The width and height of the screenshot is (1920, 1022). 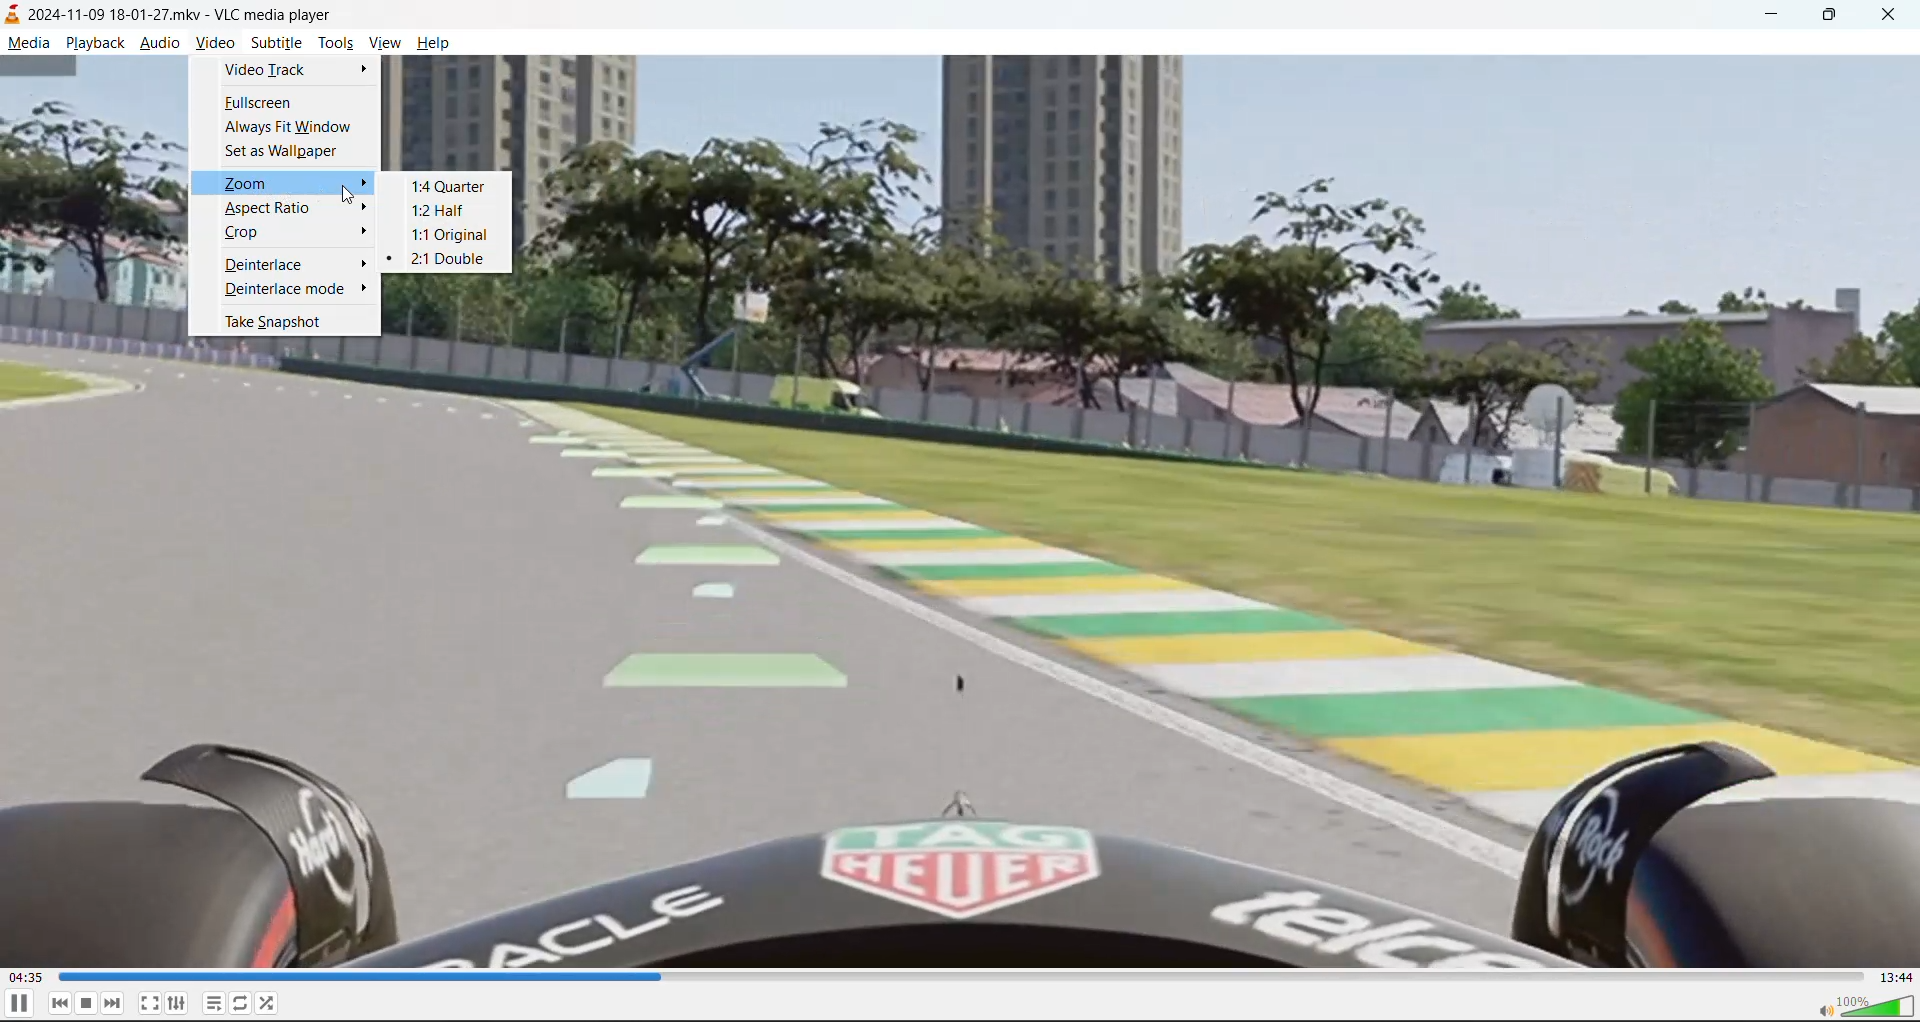 What do you see at coordinates (273, 1002) in the screenshot?
I see `random` at bounding box center [273, 1002].